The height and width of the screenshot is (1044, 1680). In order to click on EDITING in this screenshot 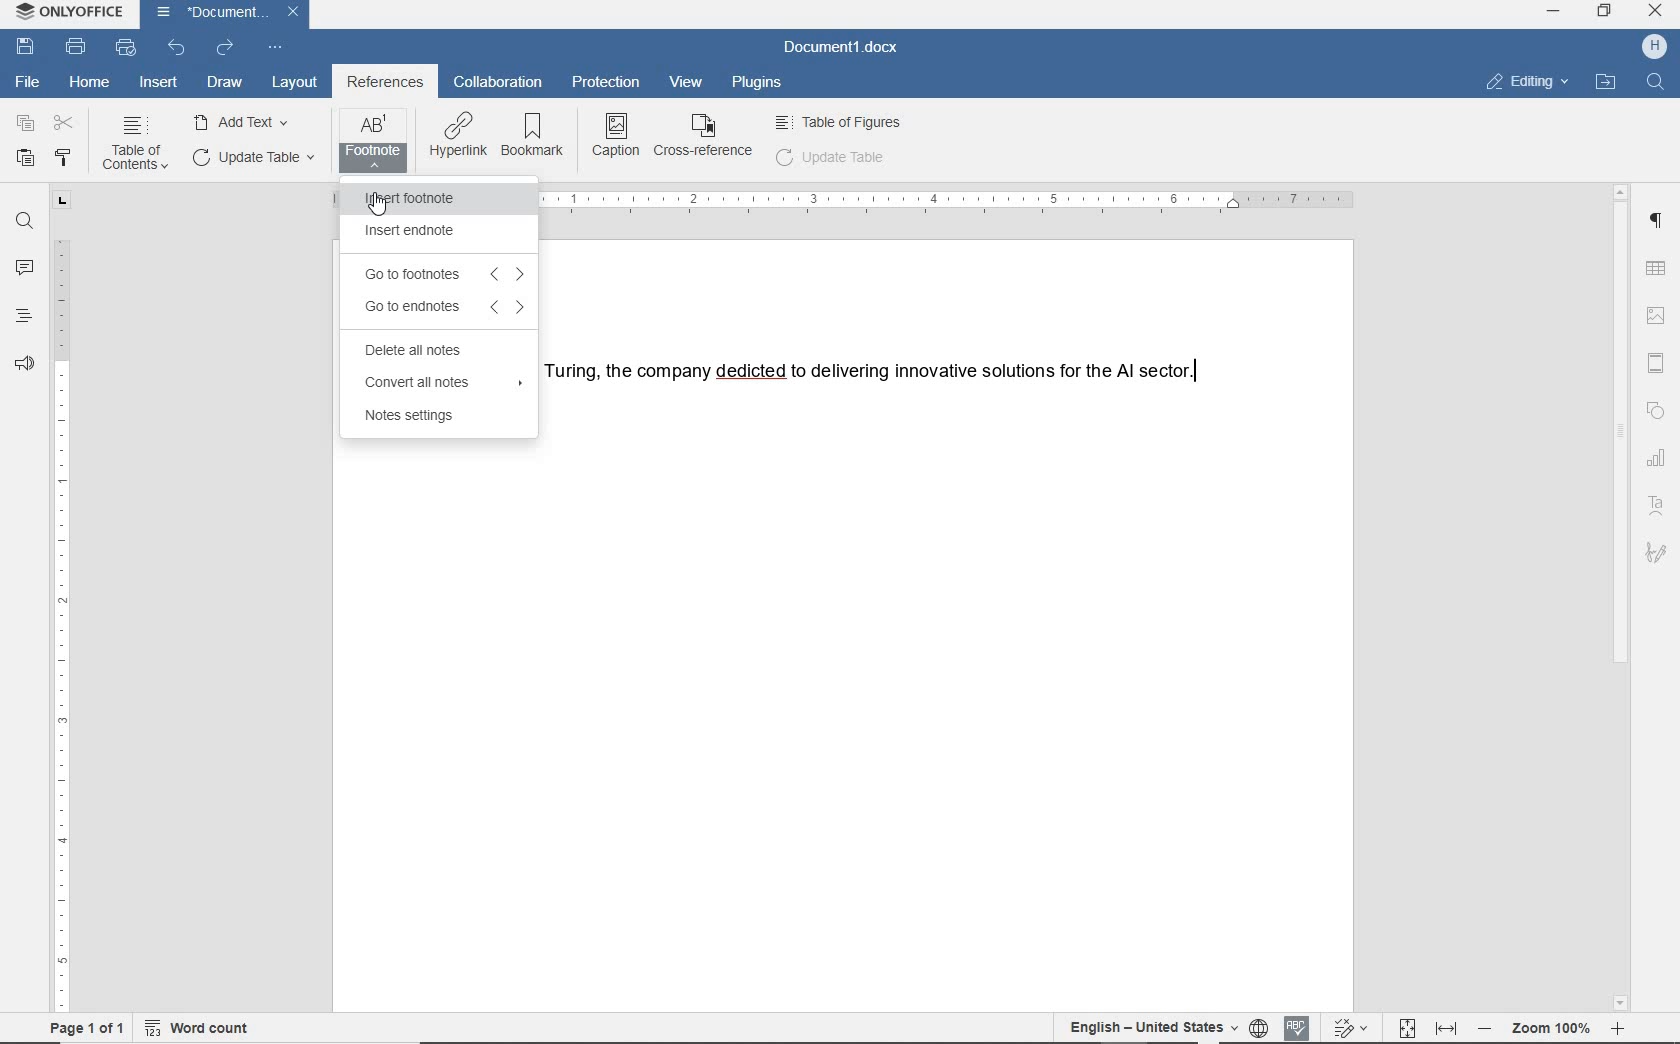, I will do `click(1526, 82)`.